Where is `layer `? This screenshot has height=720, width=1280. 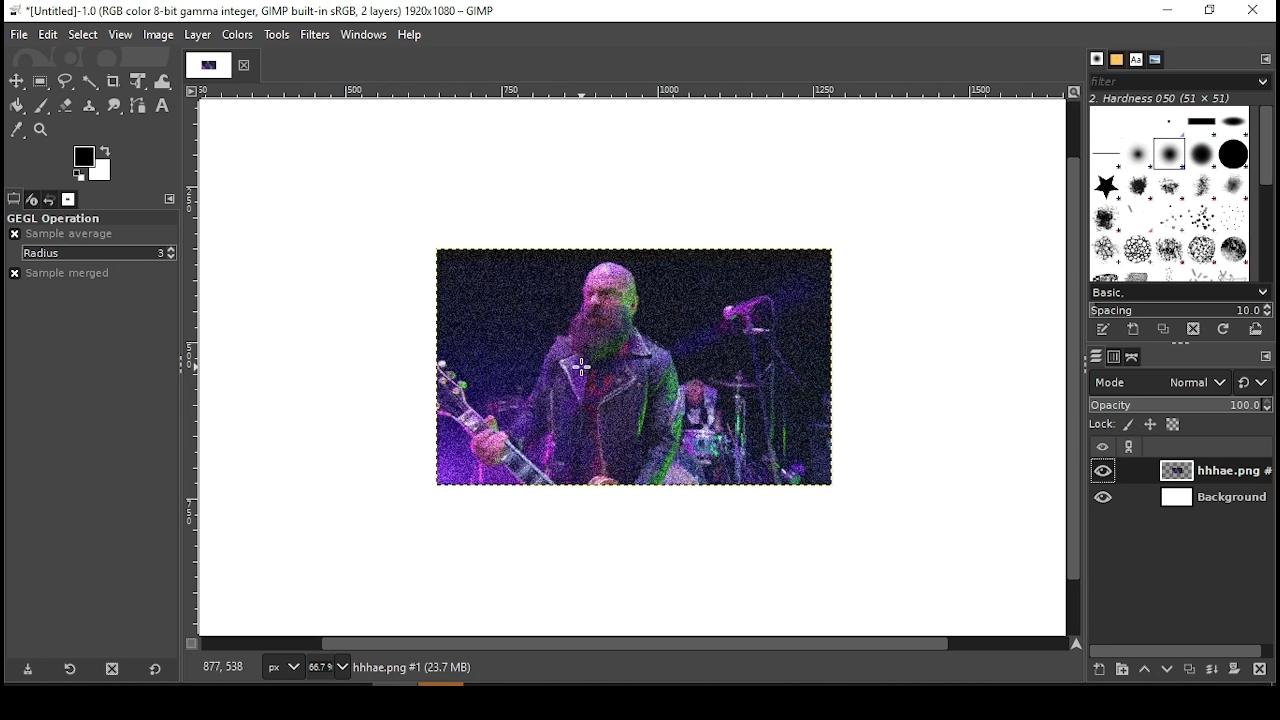
layer  is located at coordinates (1212, 497).